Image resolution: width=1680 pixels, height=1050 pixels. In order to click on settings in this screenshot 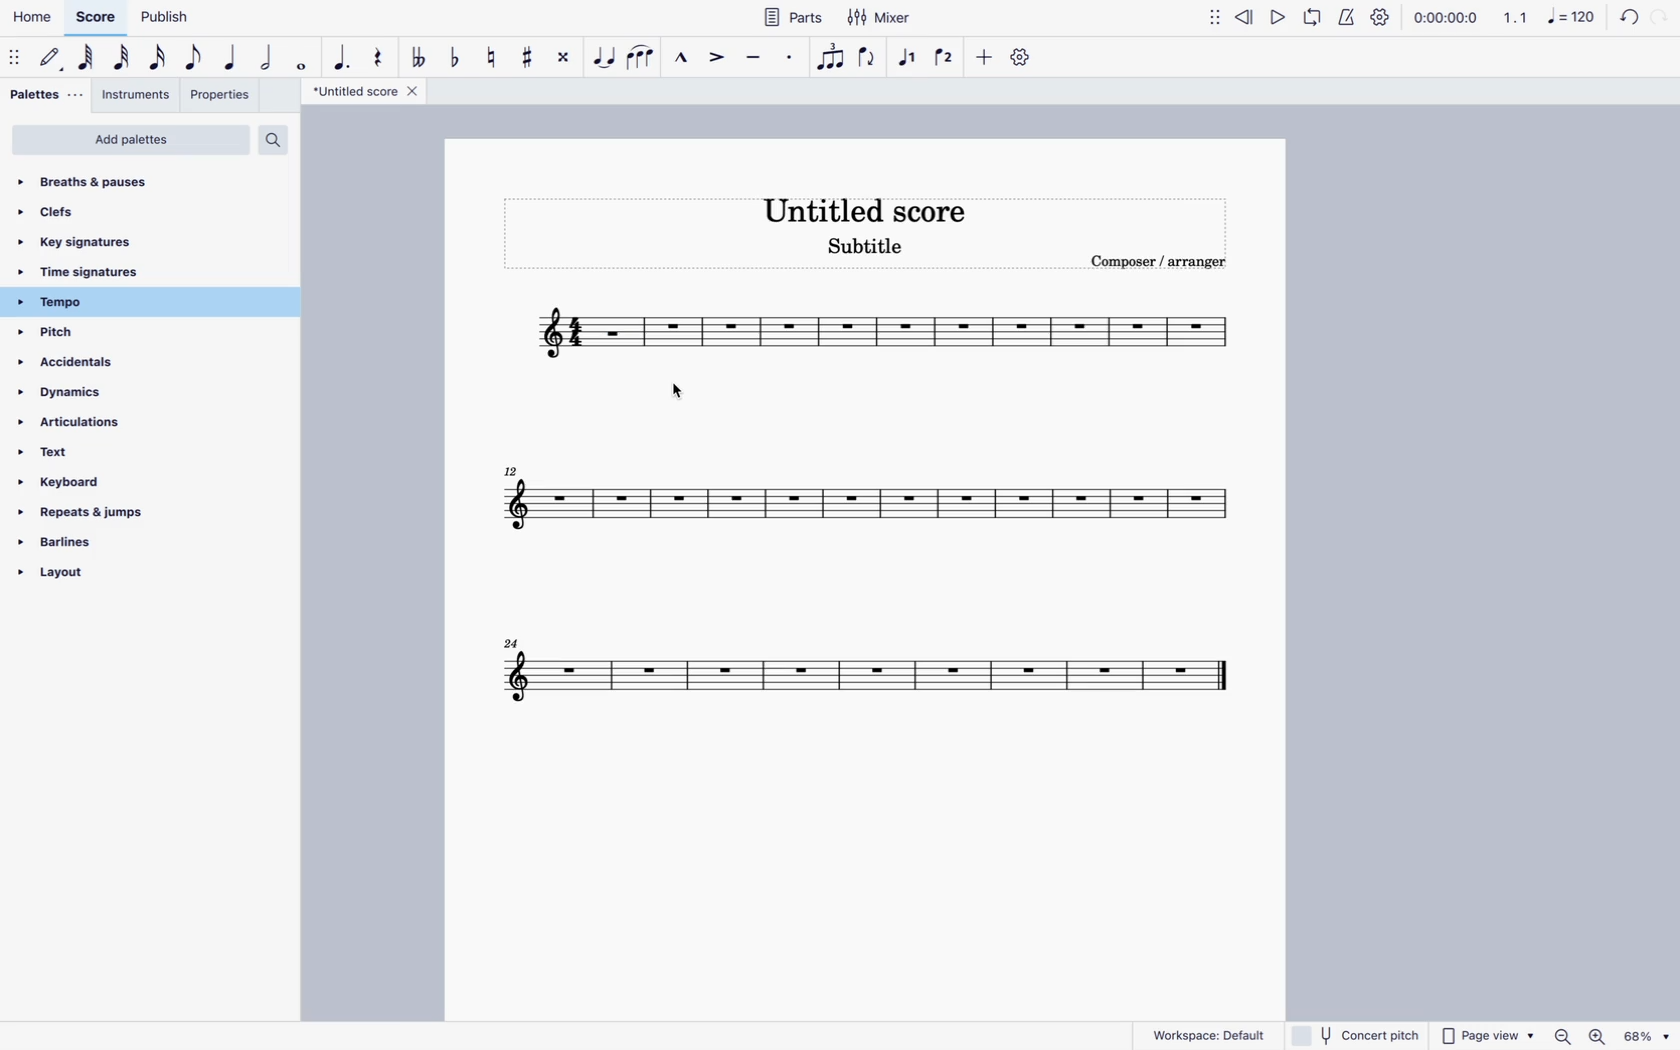, I will do `click(1384, 16)`.